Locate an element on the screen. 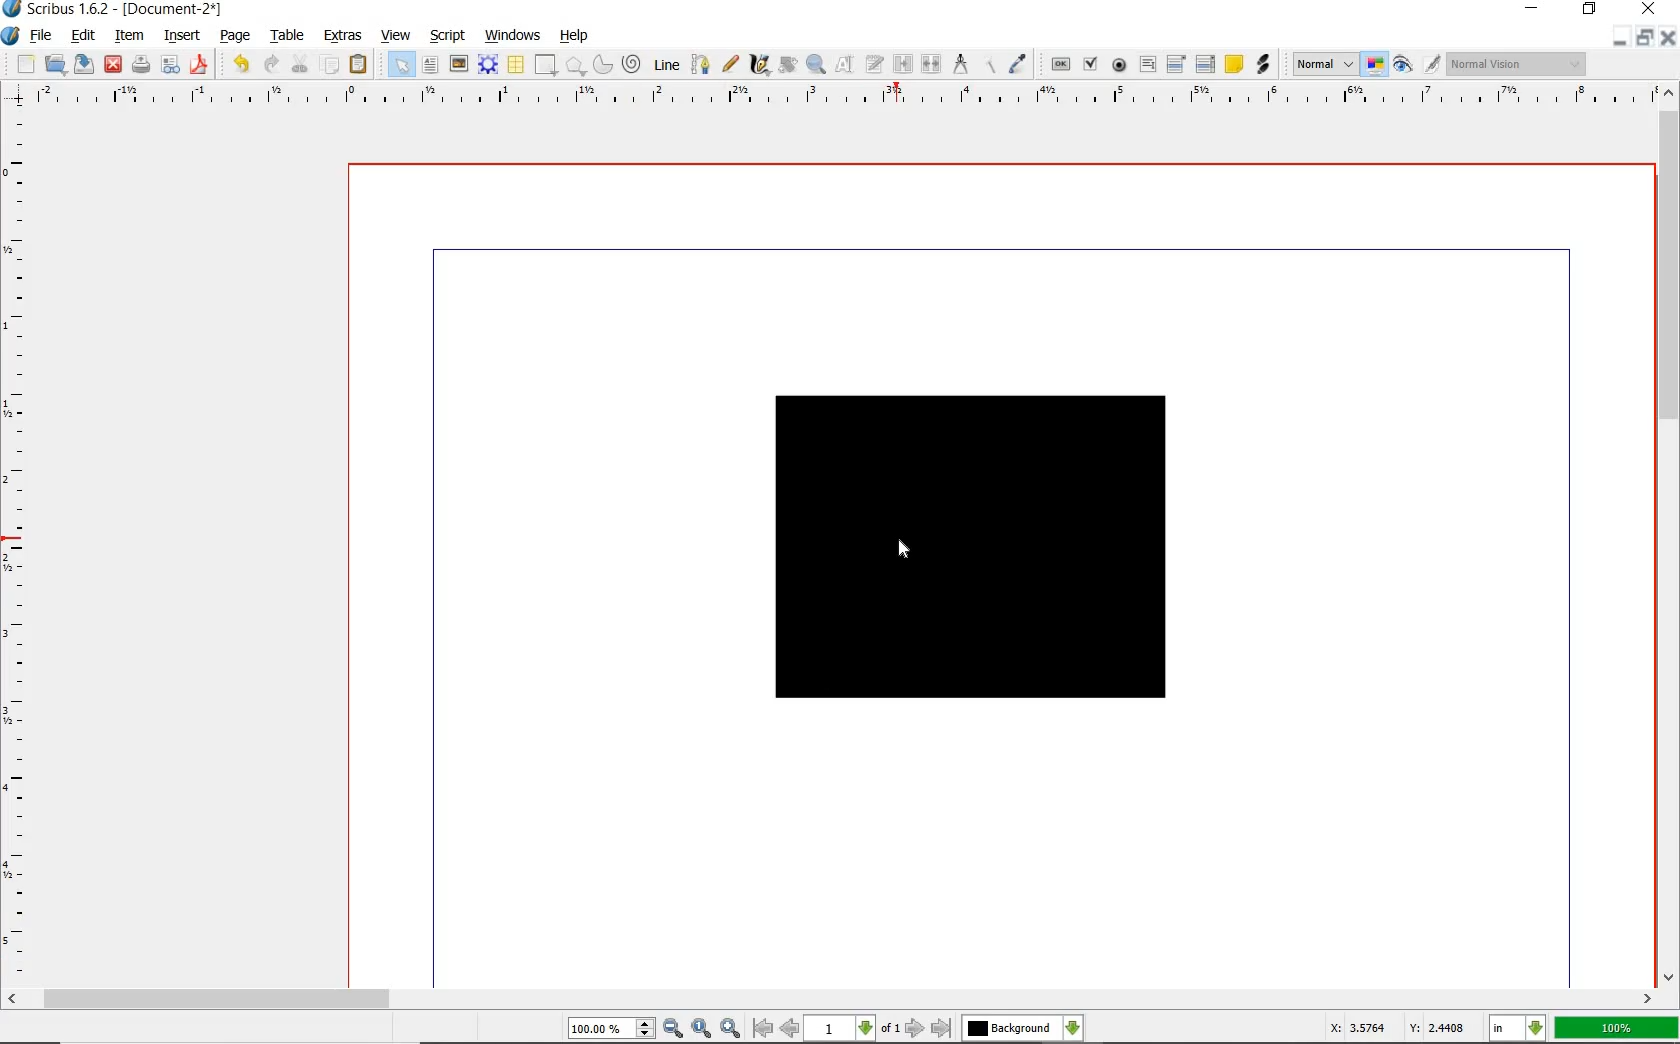 The height and width of the screenshot is (1044, 1680). eye dropper is located at coordinates (1020, 63).